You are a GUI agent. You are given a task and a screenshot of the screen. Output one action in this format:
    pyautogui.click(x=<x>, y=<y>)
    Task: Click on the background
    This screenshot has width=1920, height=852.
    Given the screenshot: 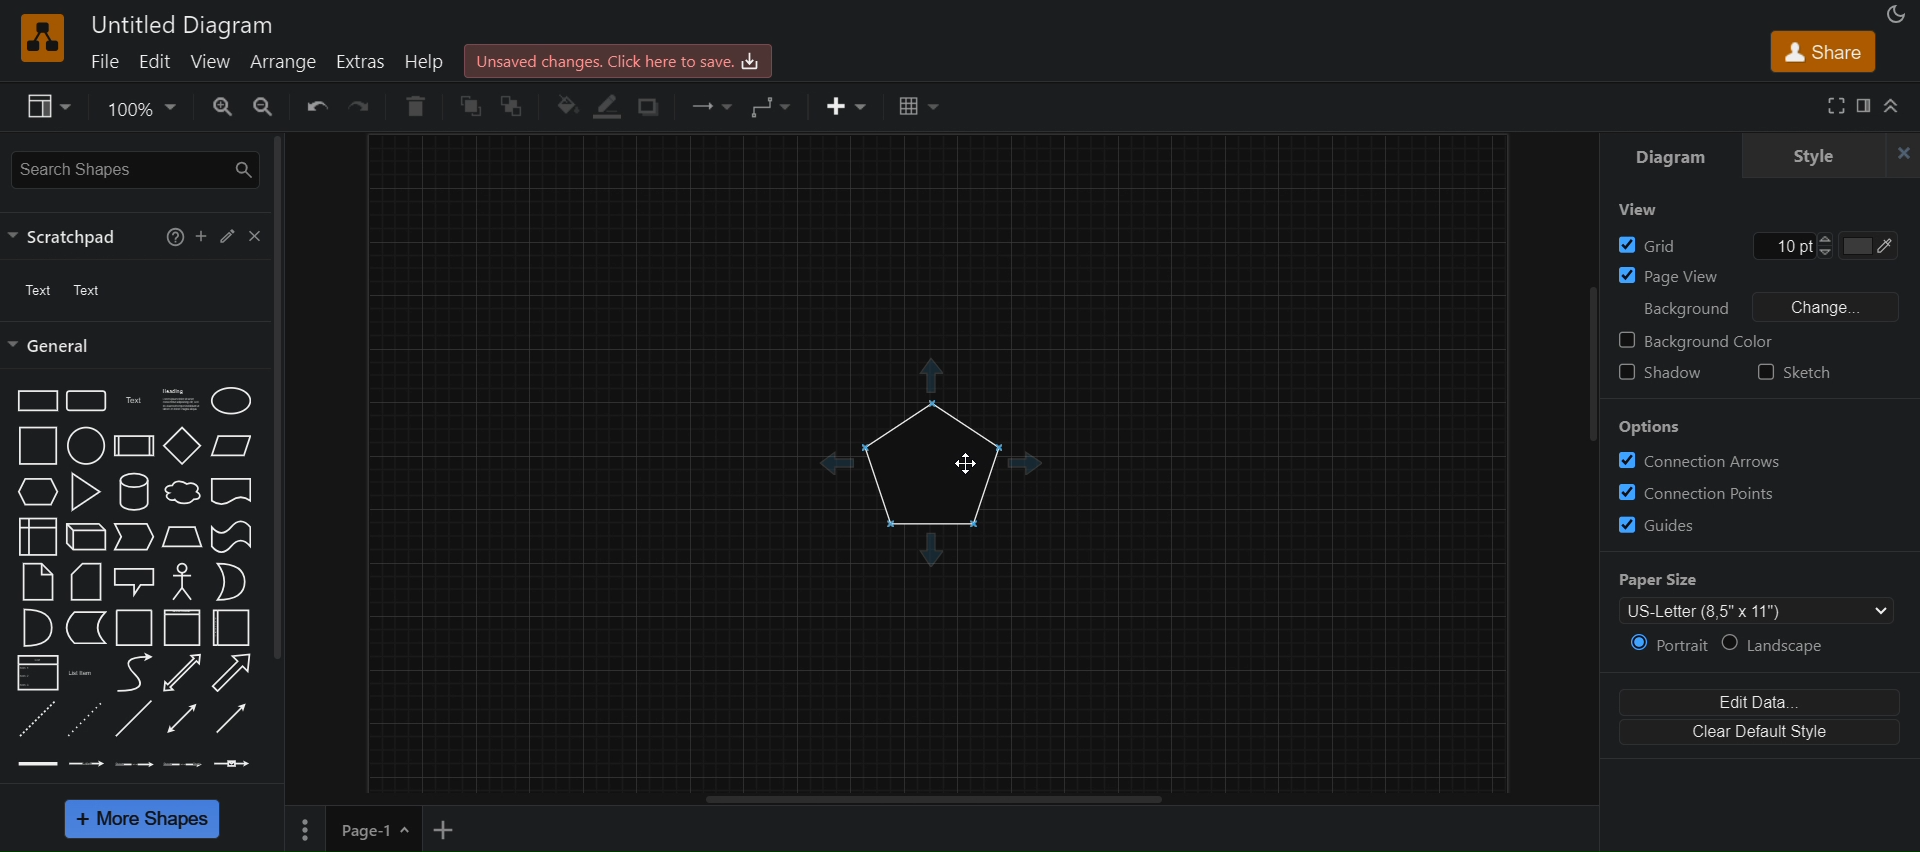 What is the action you would take?
    pyautogui.click(x=1687, y=309)
    